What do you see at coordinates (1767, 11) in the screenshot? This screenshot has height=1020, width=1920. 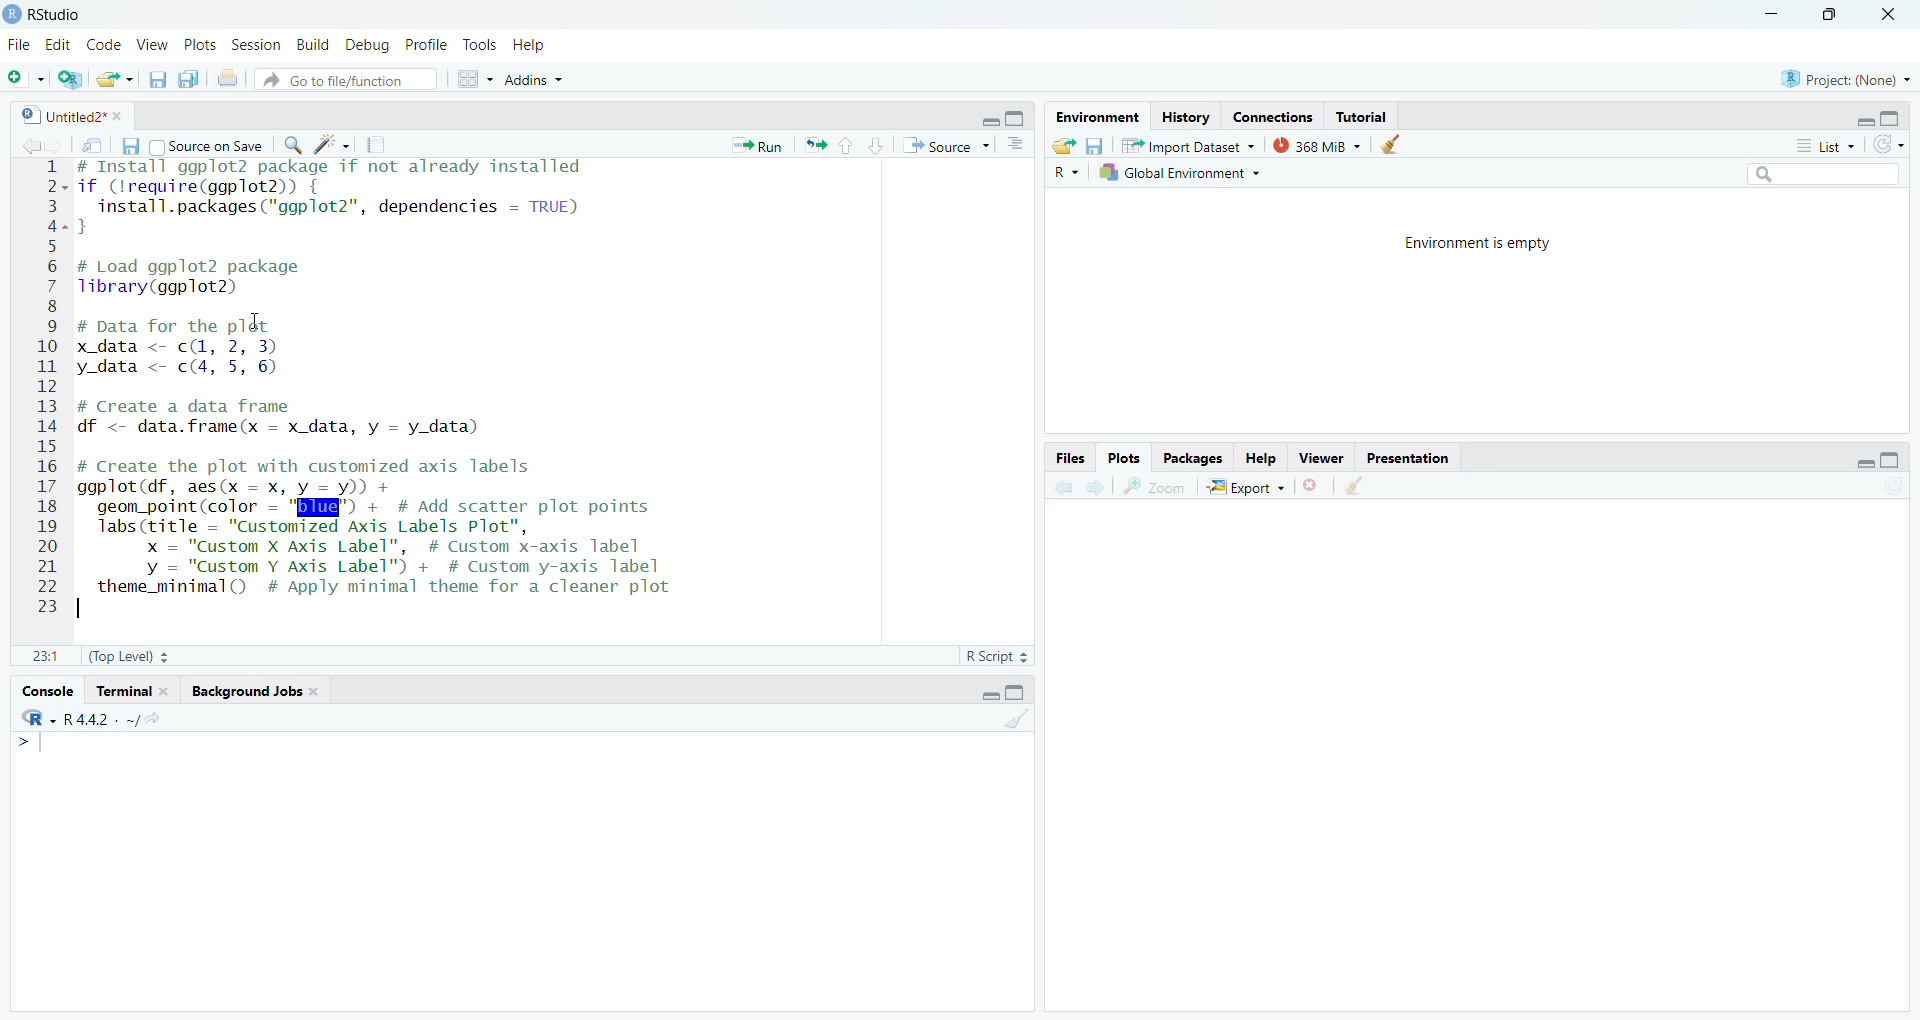 I see `minimise` at bounding box center [1767, 11].